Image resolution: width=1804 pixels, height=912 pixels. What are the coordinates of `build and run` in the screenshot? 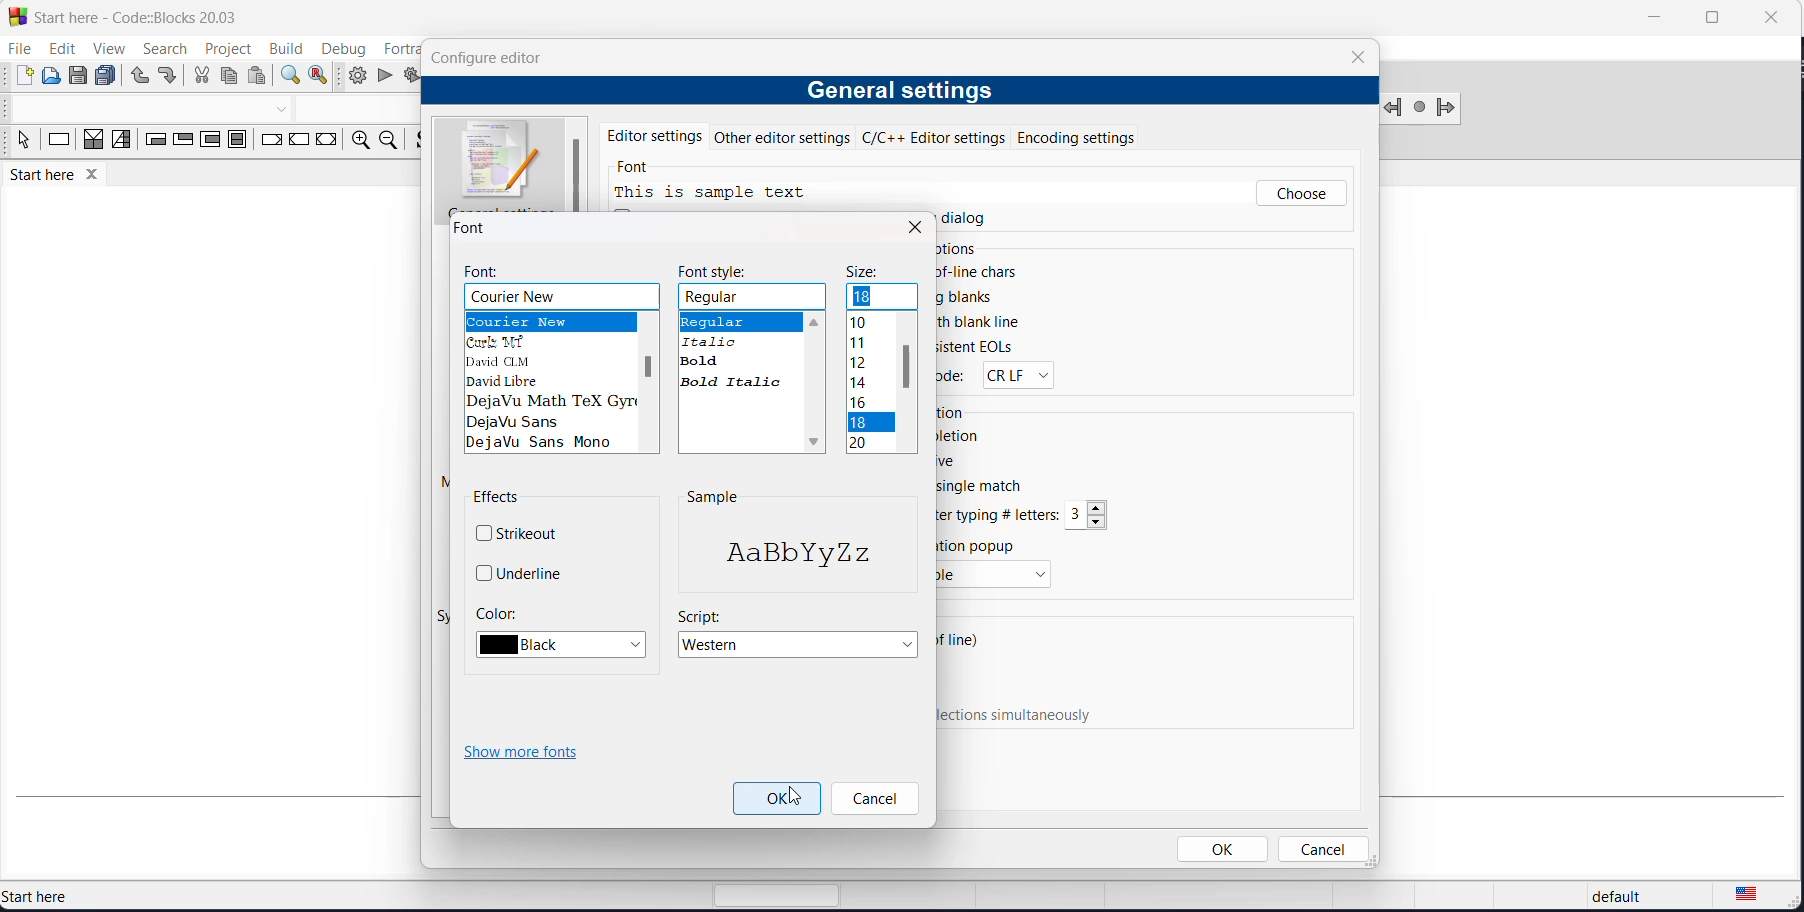 It's located at (410, 77).